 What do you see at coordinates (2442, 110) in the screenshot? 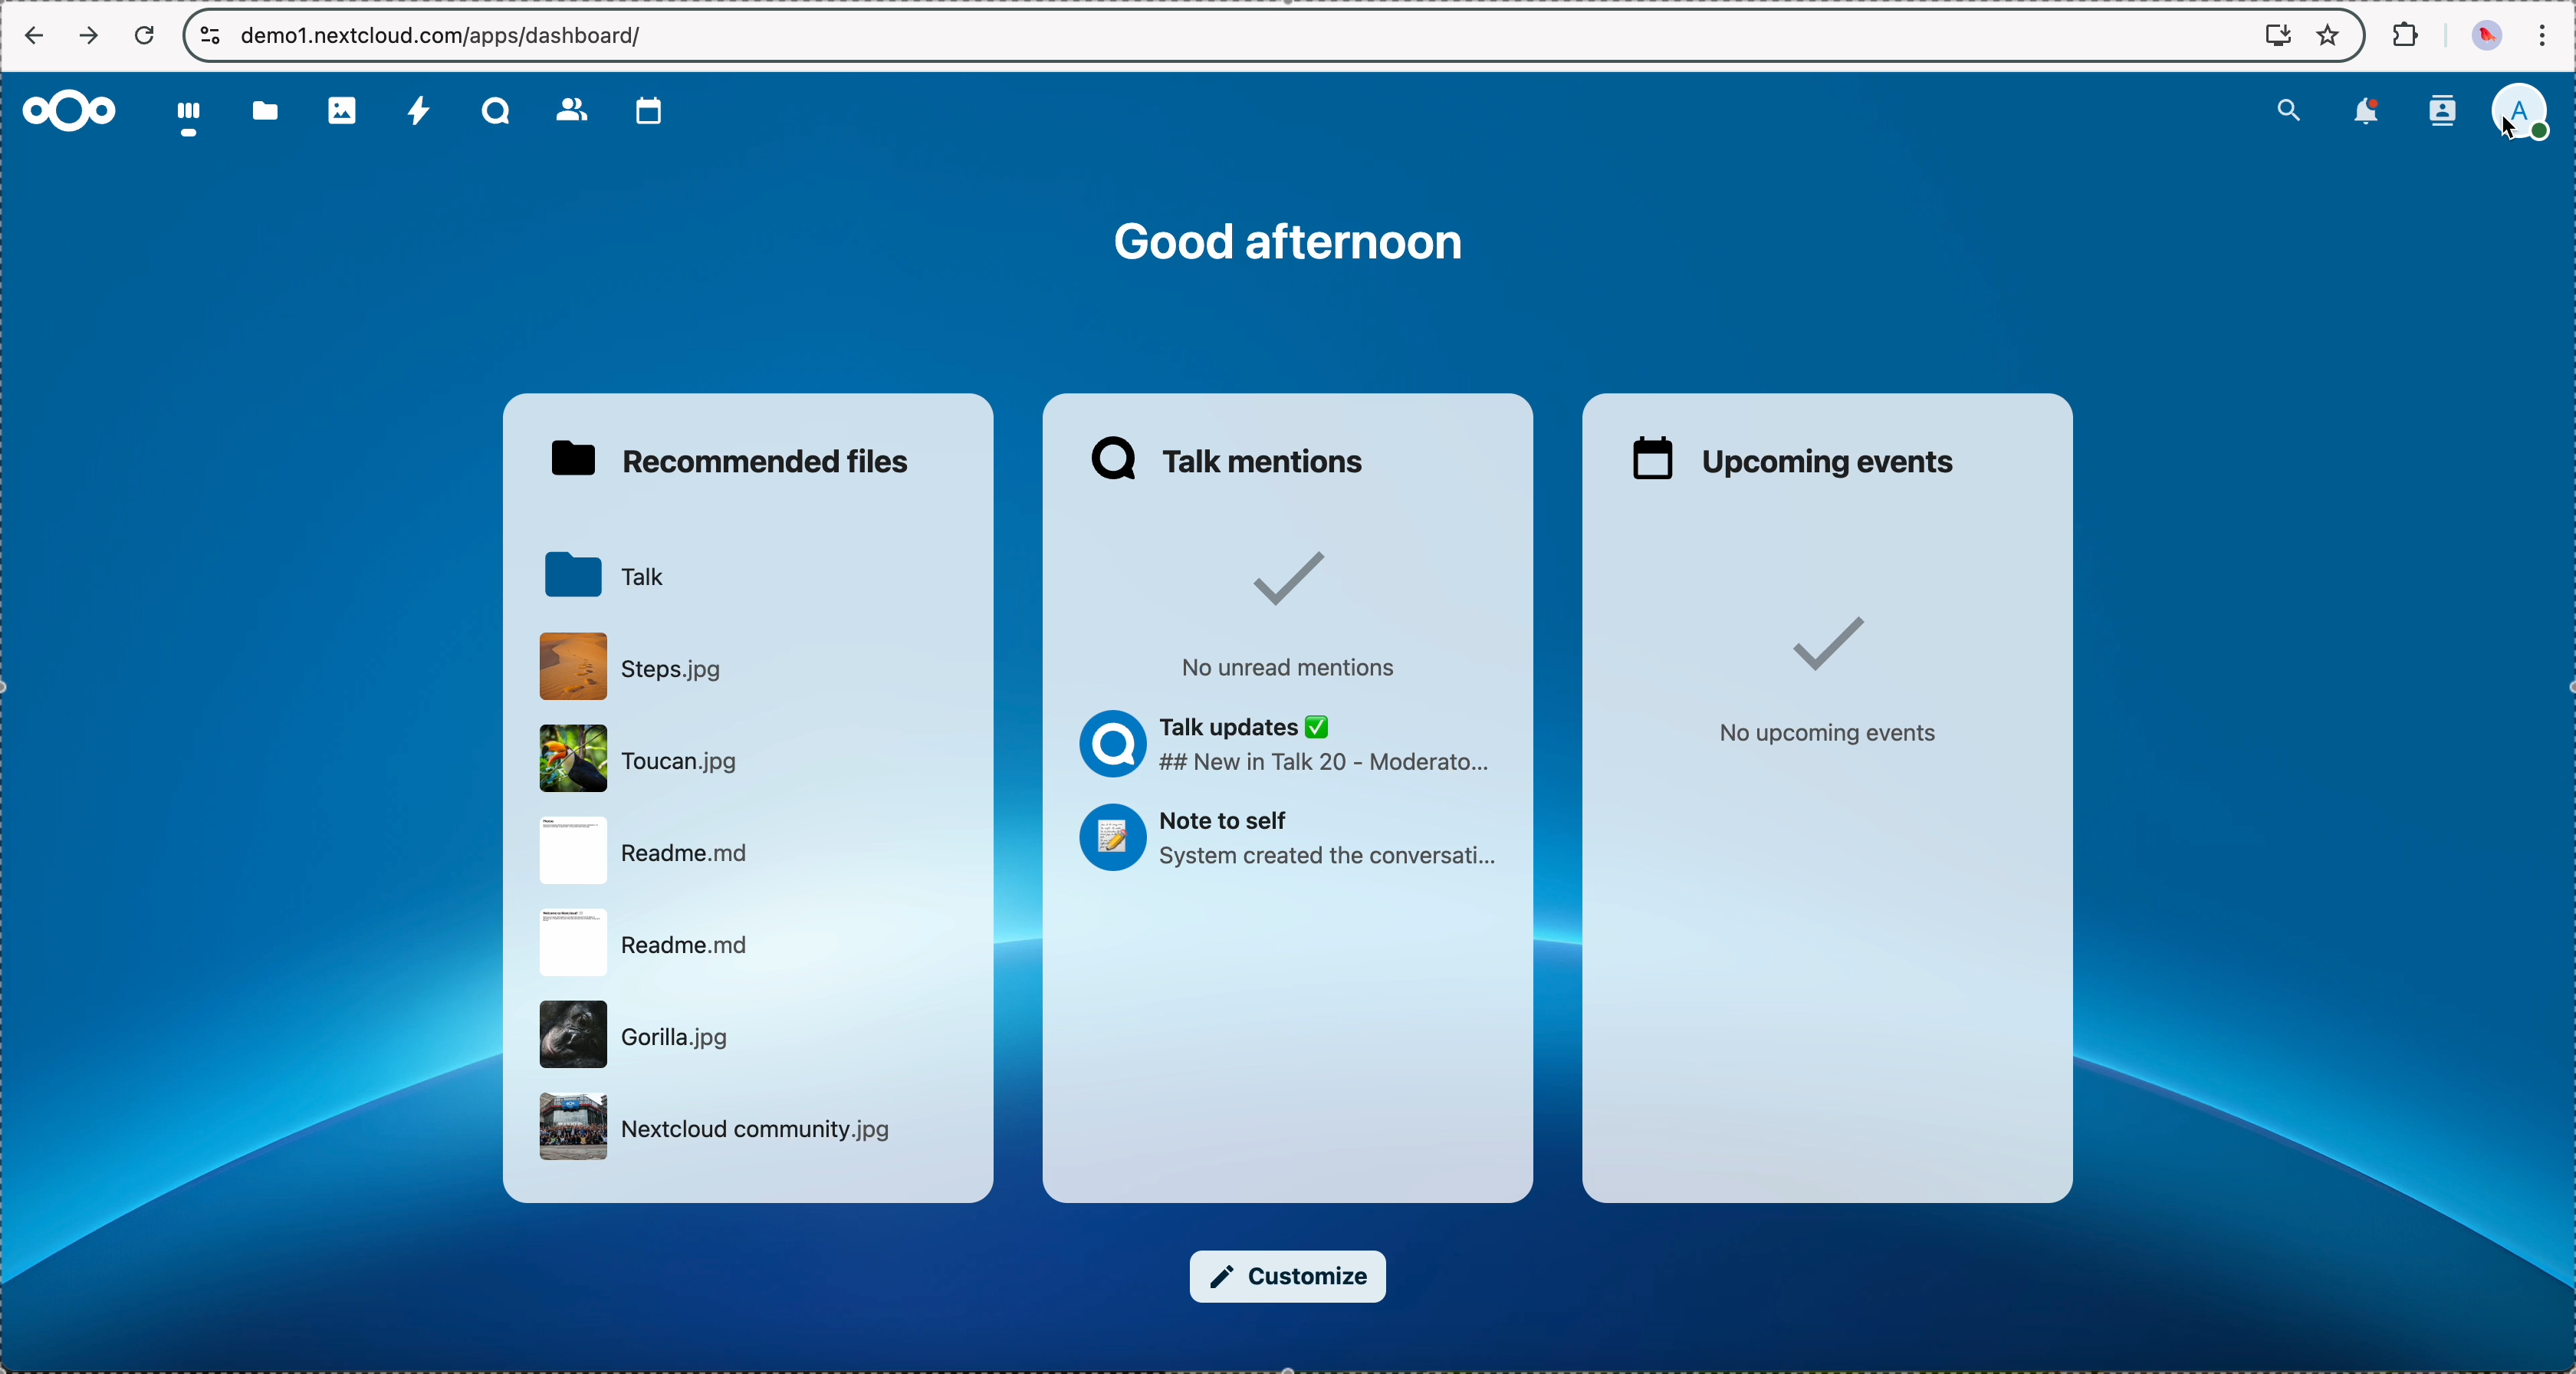
I see `contacts` at bounding box center [2442, 110].